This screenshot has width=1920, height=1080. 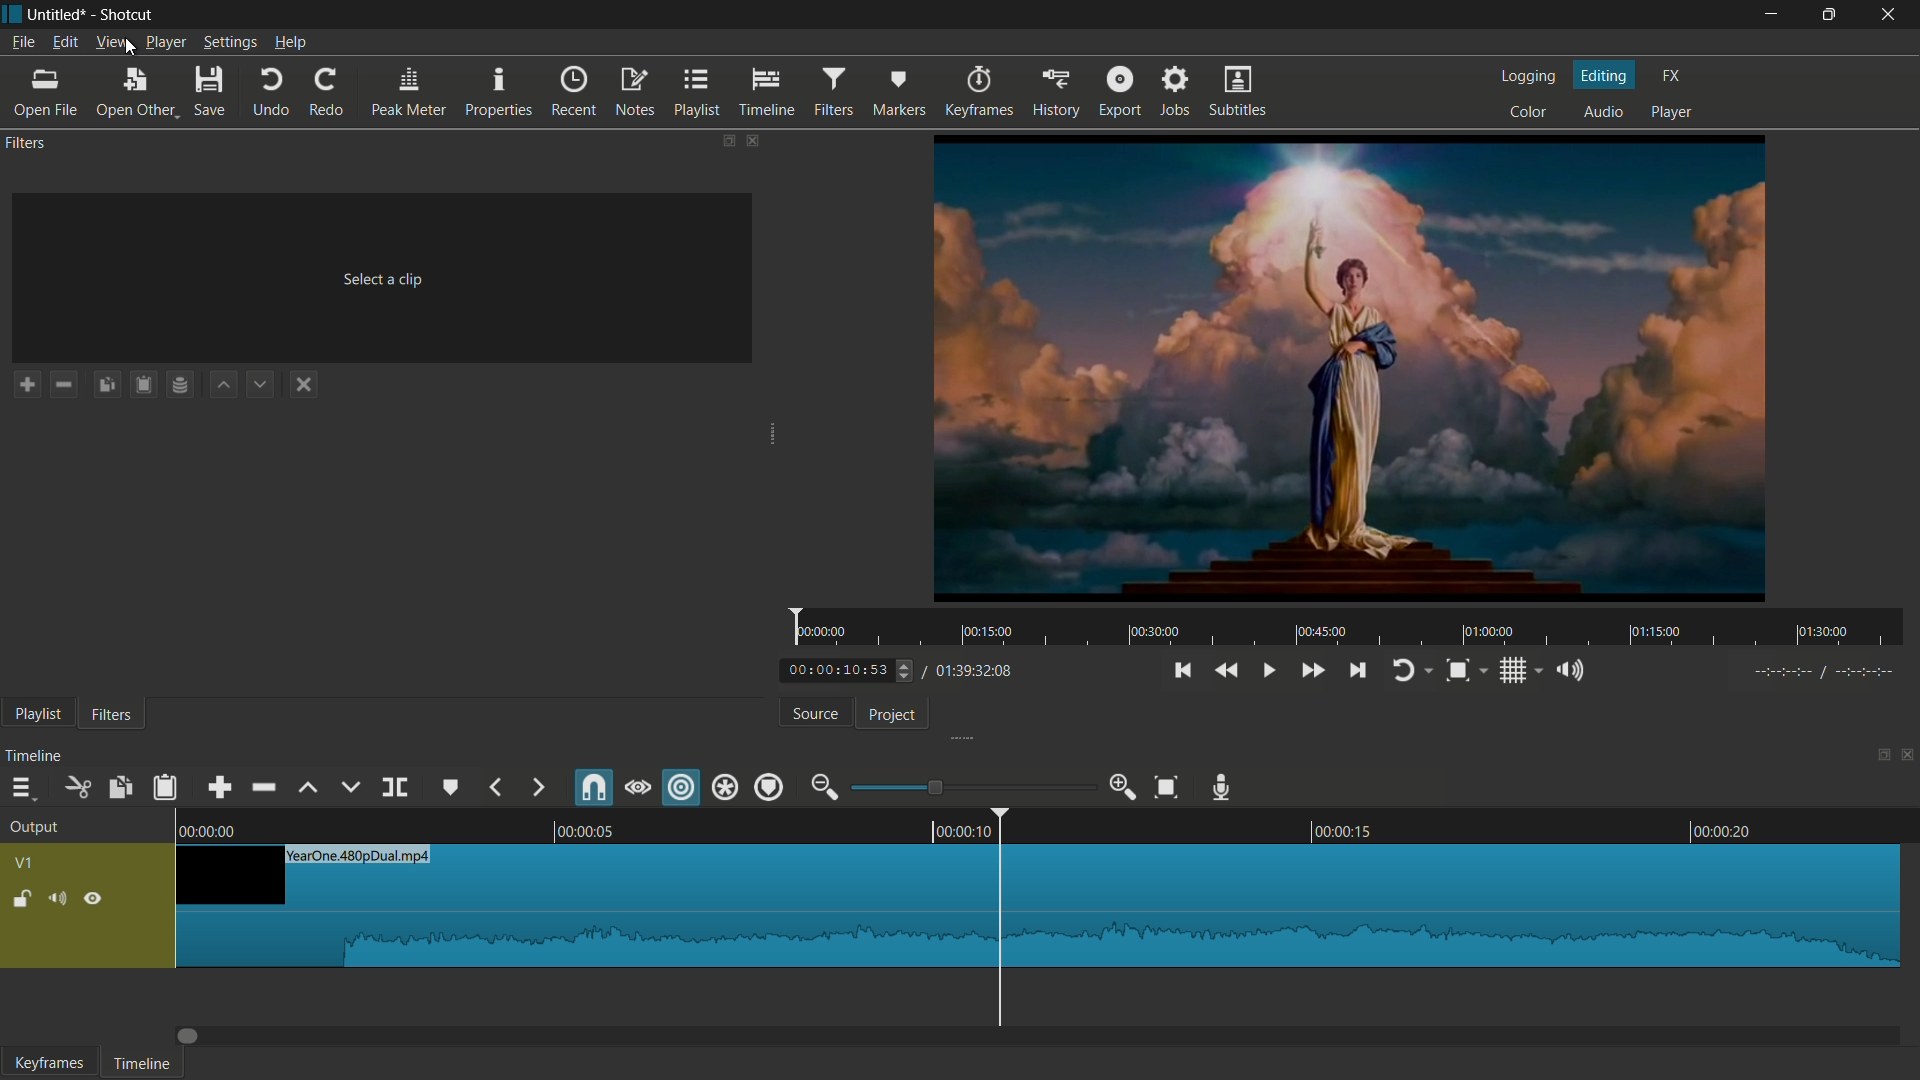 What do you see at coordinates (311, 790) in the screenshot?
I see `lift` at bounding box center [311, 790].